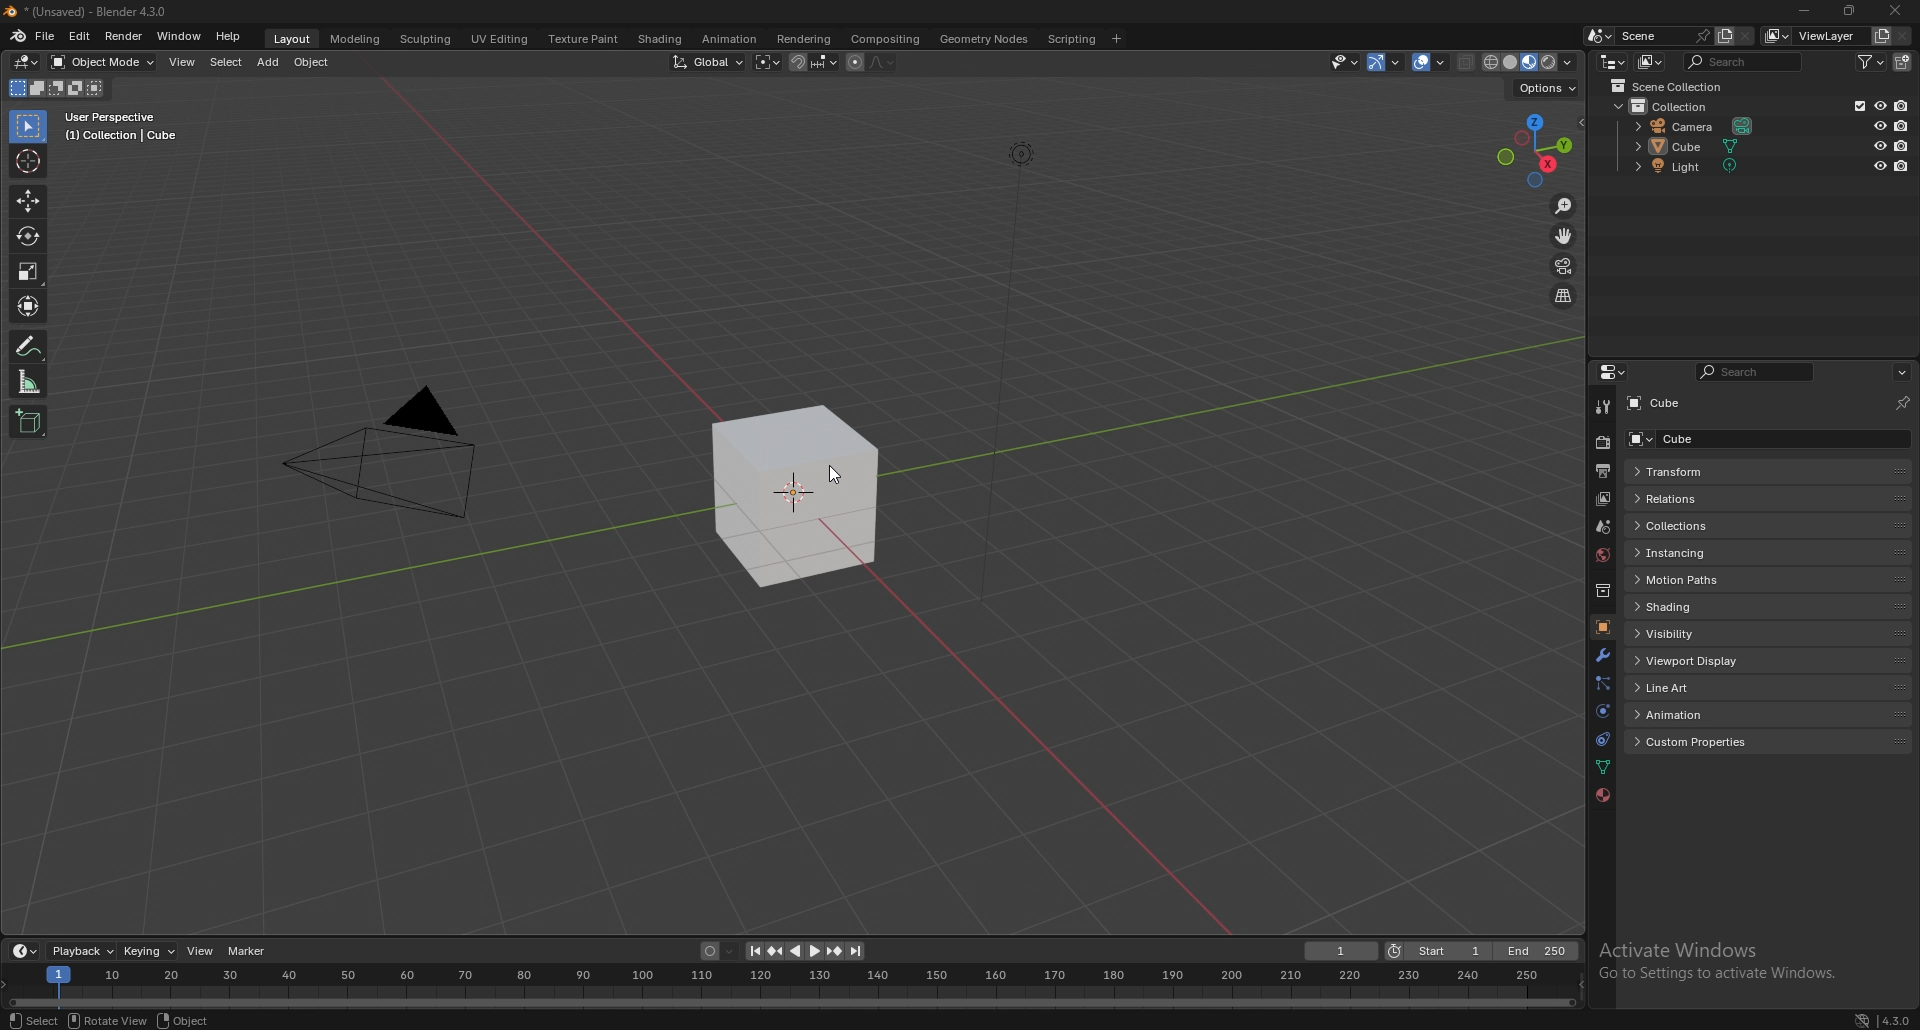  Describe the element at coordinates (109, 1020) in the screenshot. I see `rotate view` at that location.